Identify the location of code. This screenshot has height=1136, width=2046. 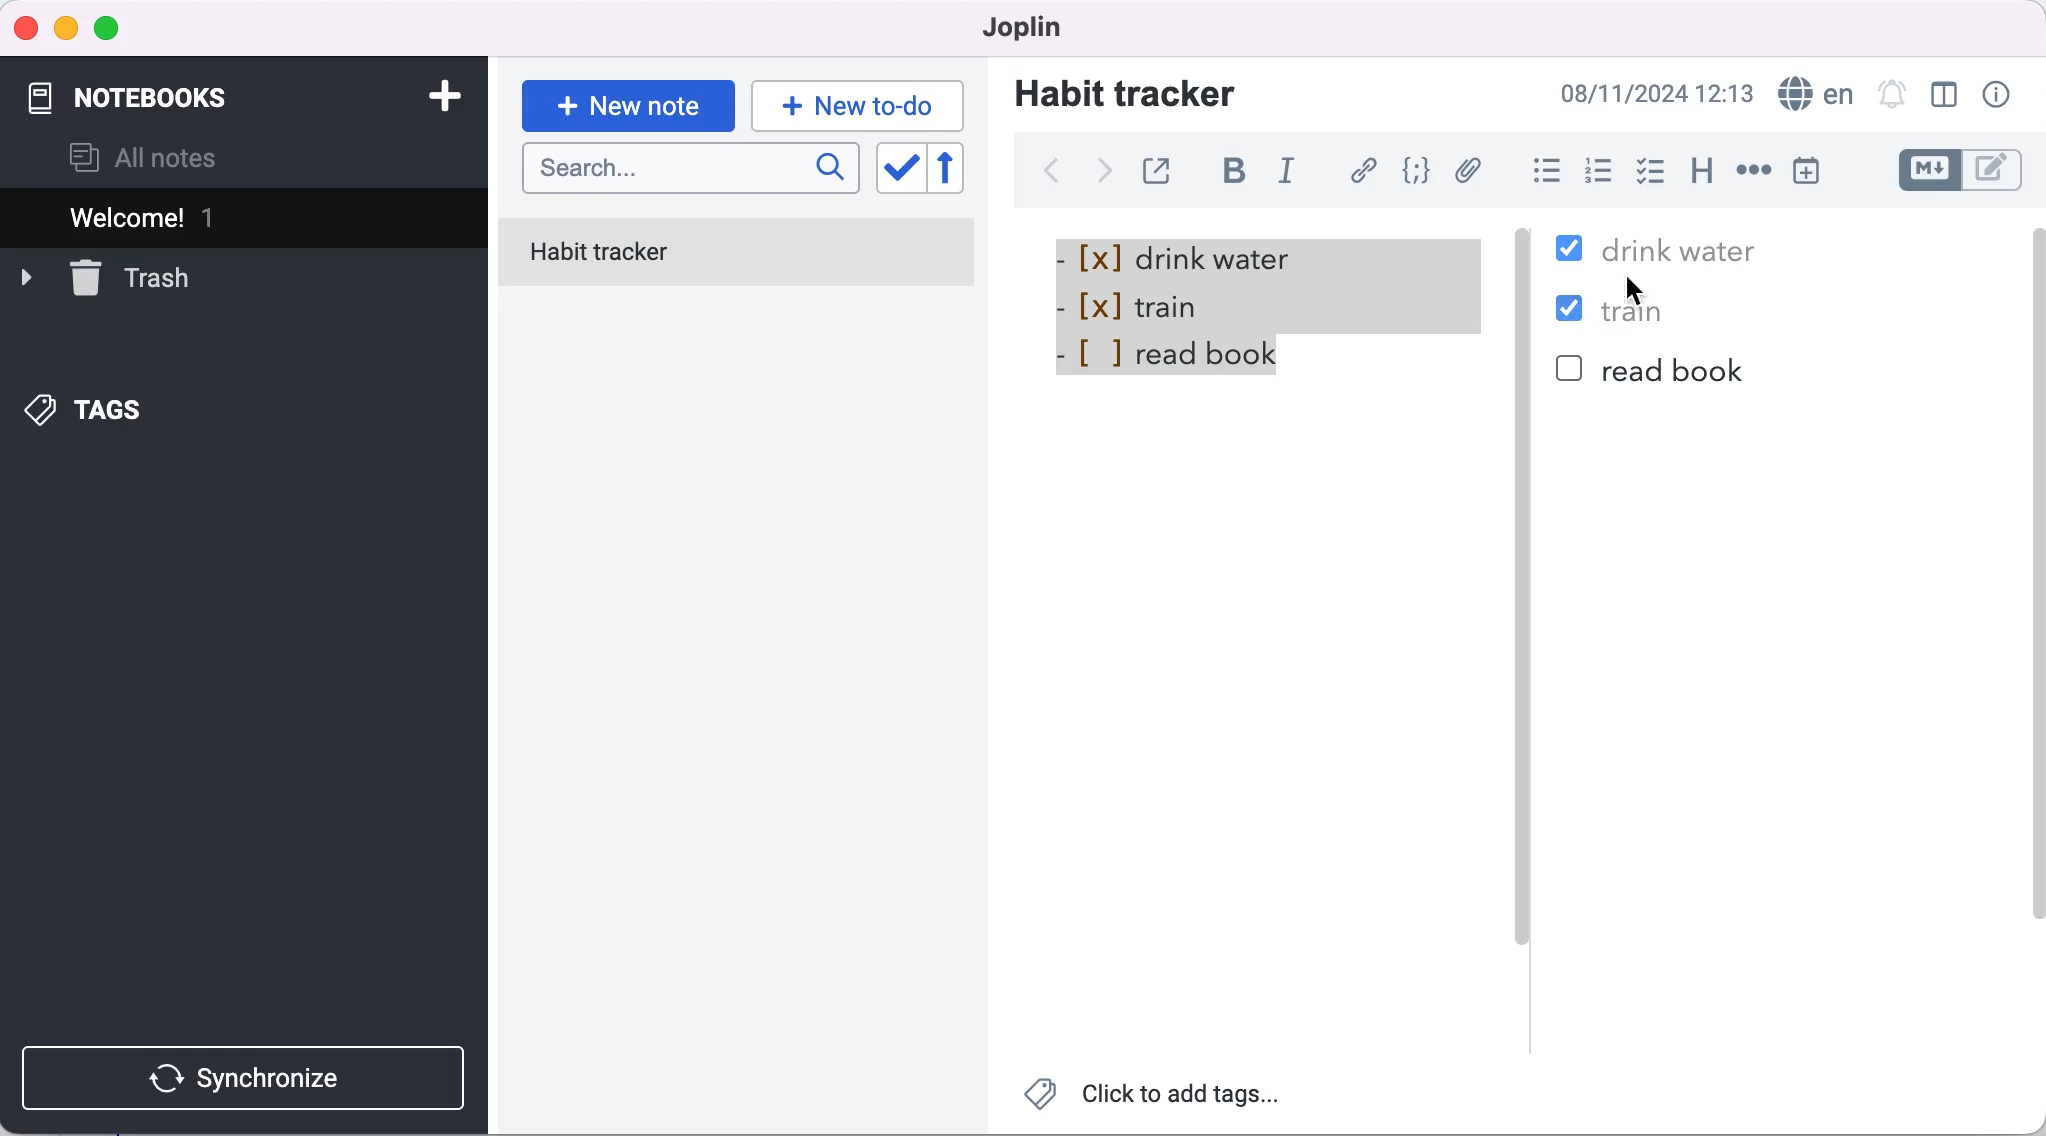
(1419, 171).